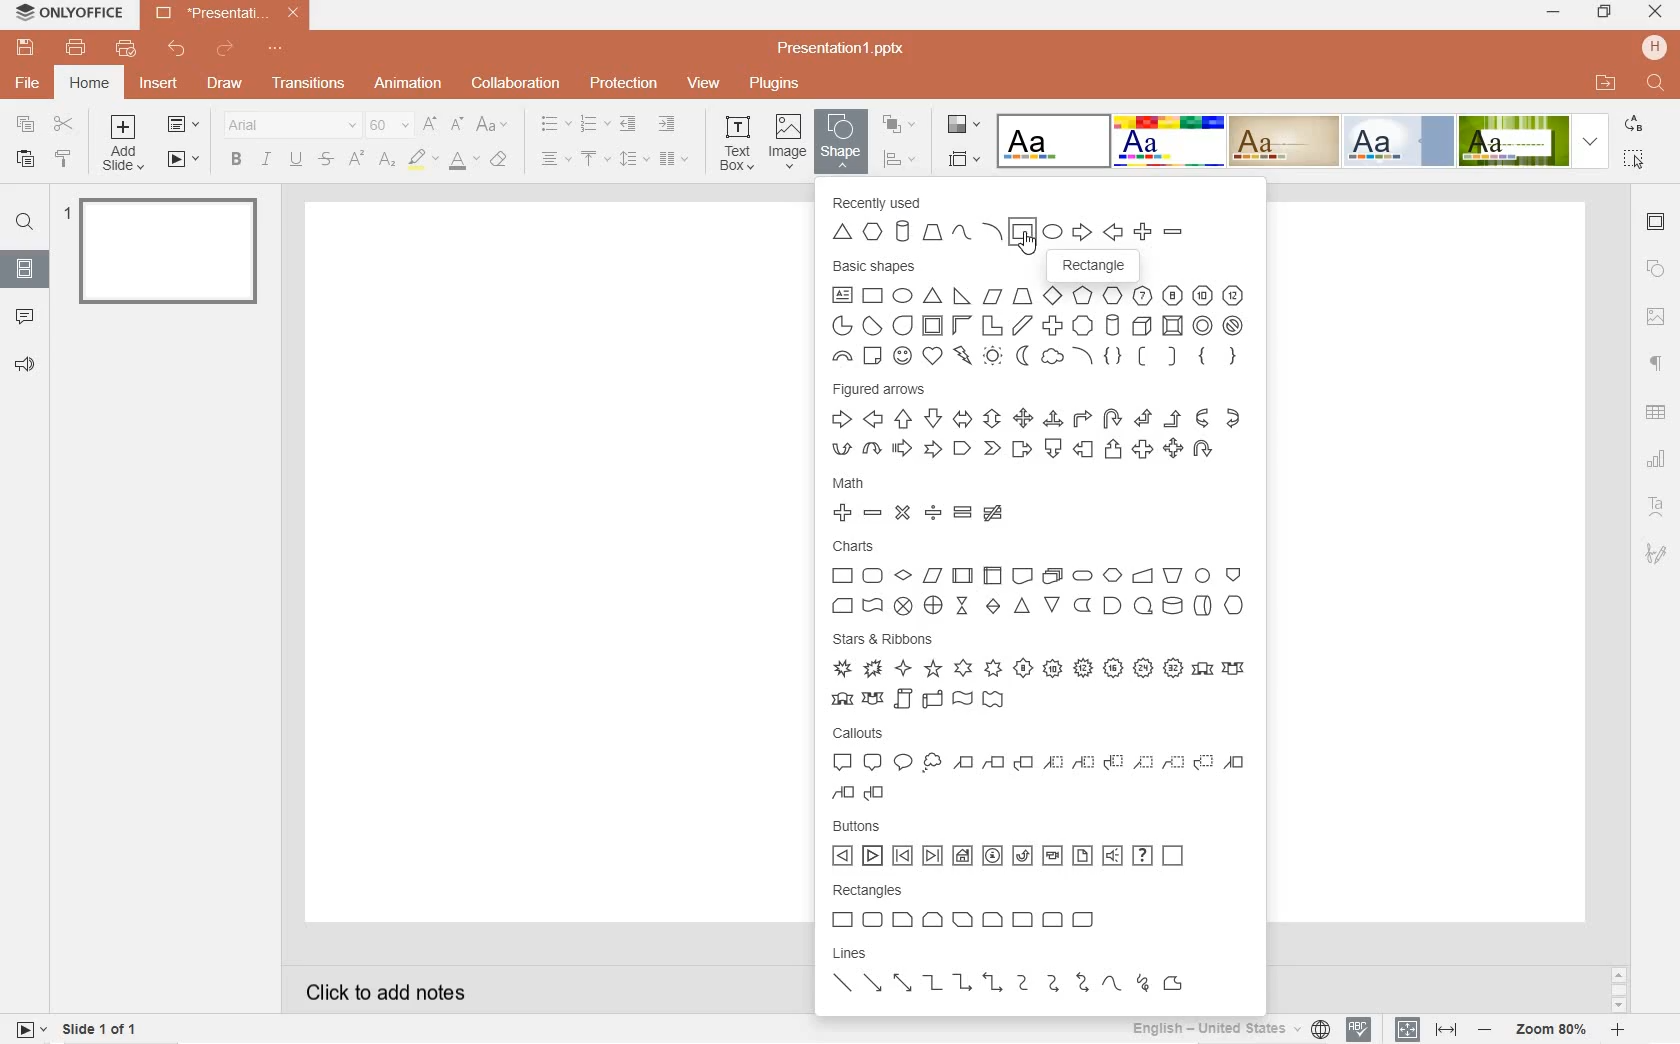  What do you see at coordinates (961, 128) in the screenshot?
I see `change color theme` at bounding box center [961, 128].